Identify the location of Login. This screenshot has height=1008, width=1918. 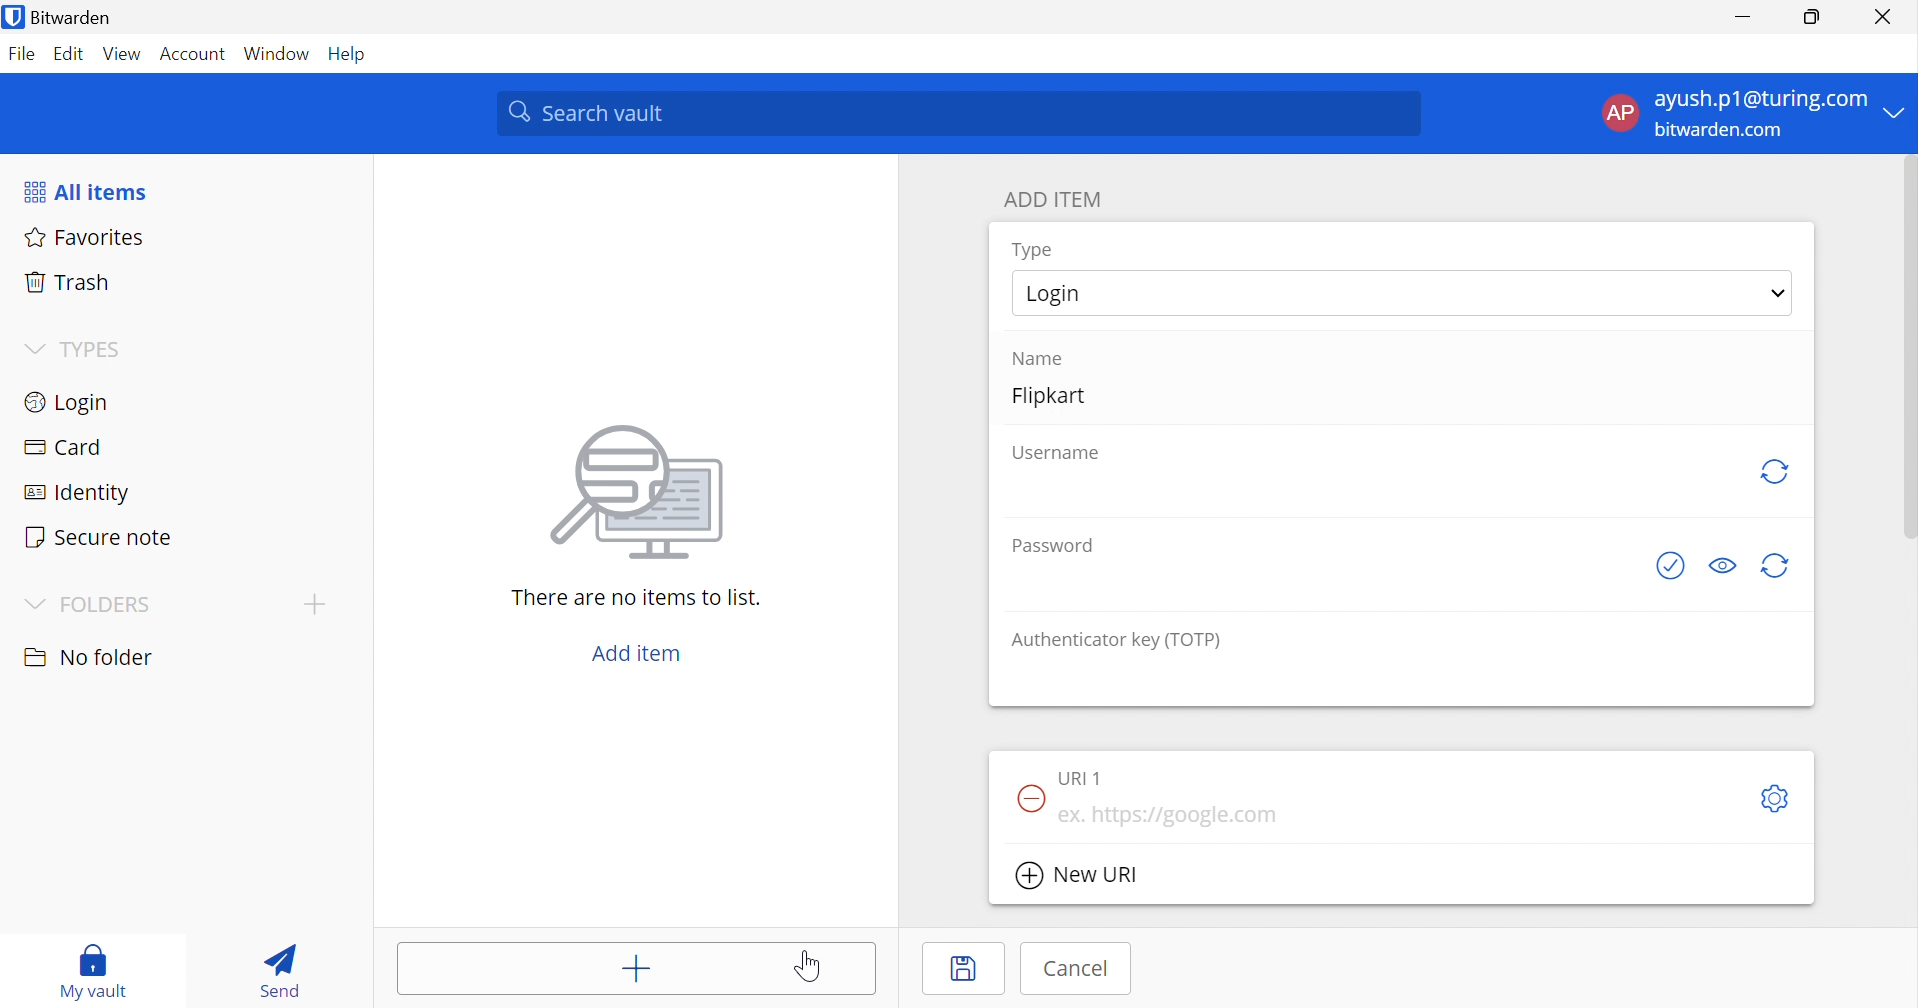
(1056, 295).